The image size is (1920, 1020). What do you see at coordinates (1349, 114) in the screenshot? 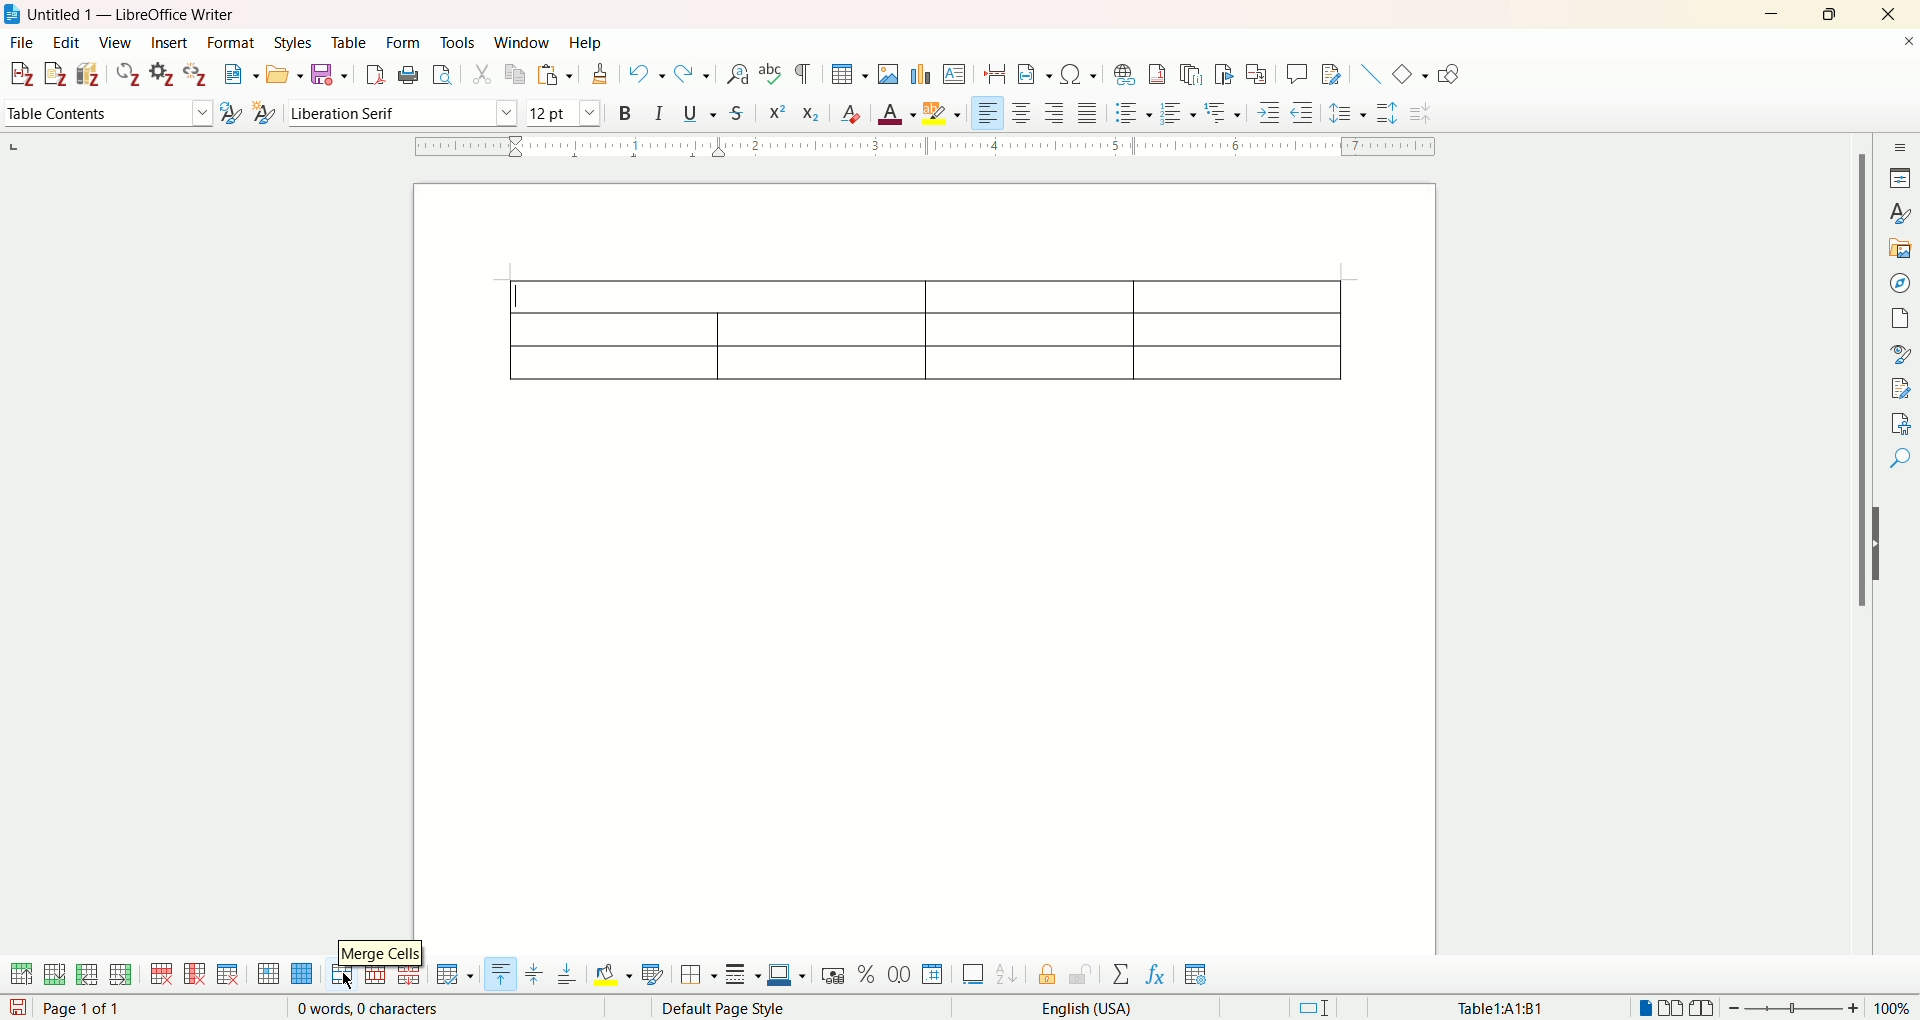
I see `set line spacing` at bounding box center [1349, 114].